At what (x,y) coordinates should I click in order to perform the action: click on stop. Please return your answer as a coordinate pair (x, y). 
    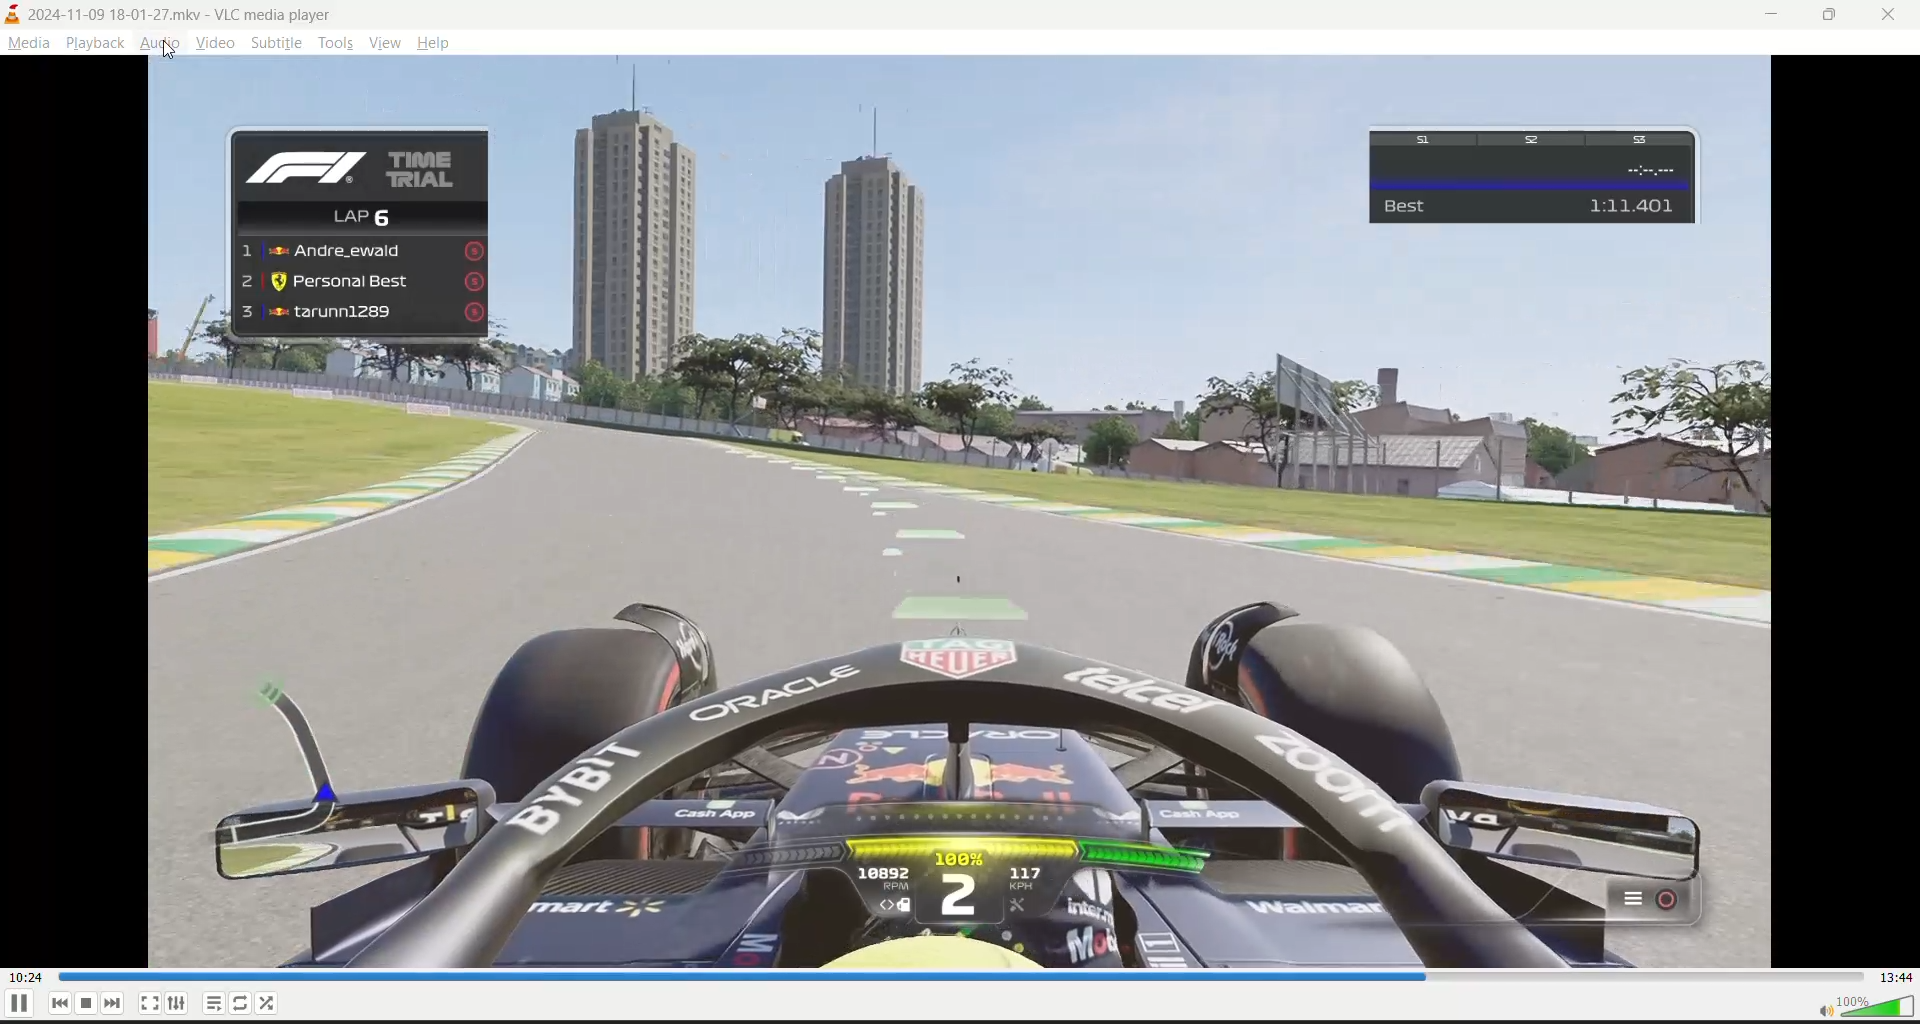
    Looking at the image, I should click on (82, 1004).